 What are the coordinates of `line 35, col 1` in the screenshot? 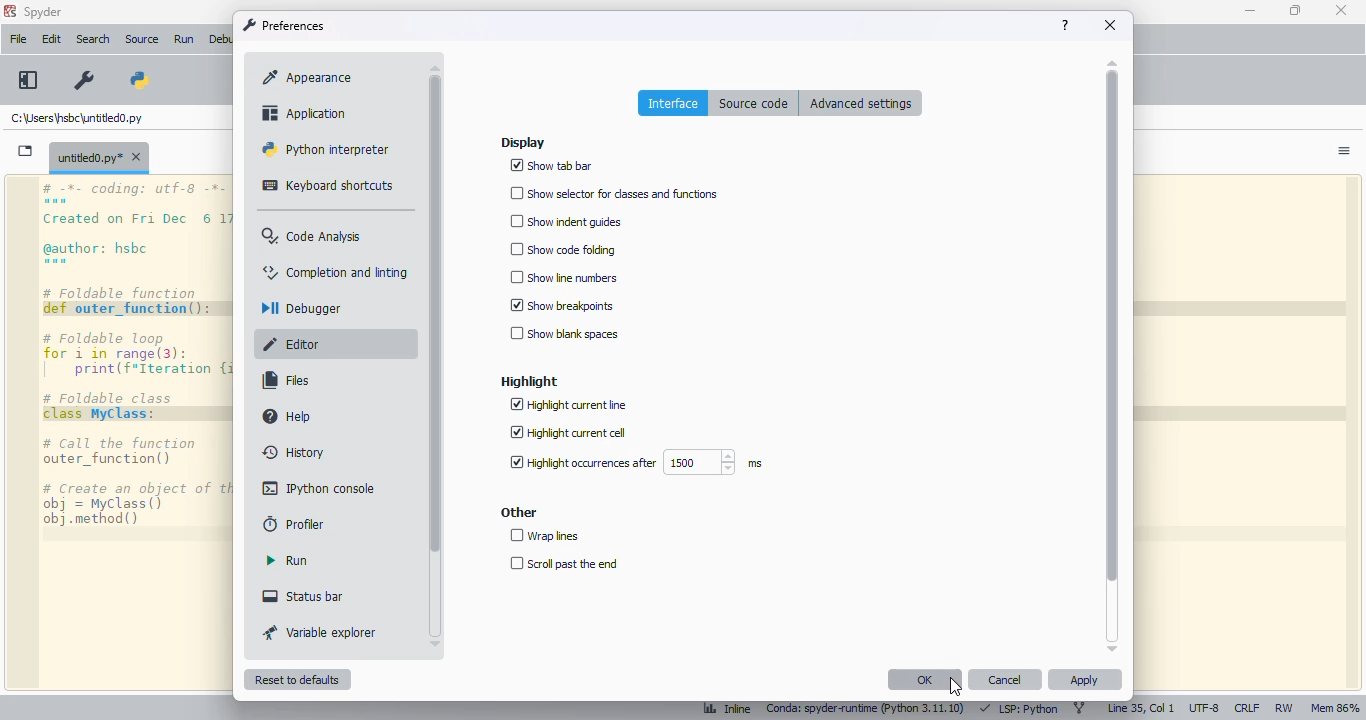 It's located at (1141, 708).